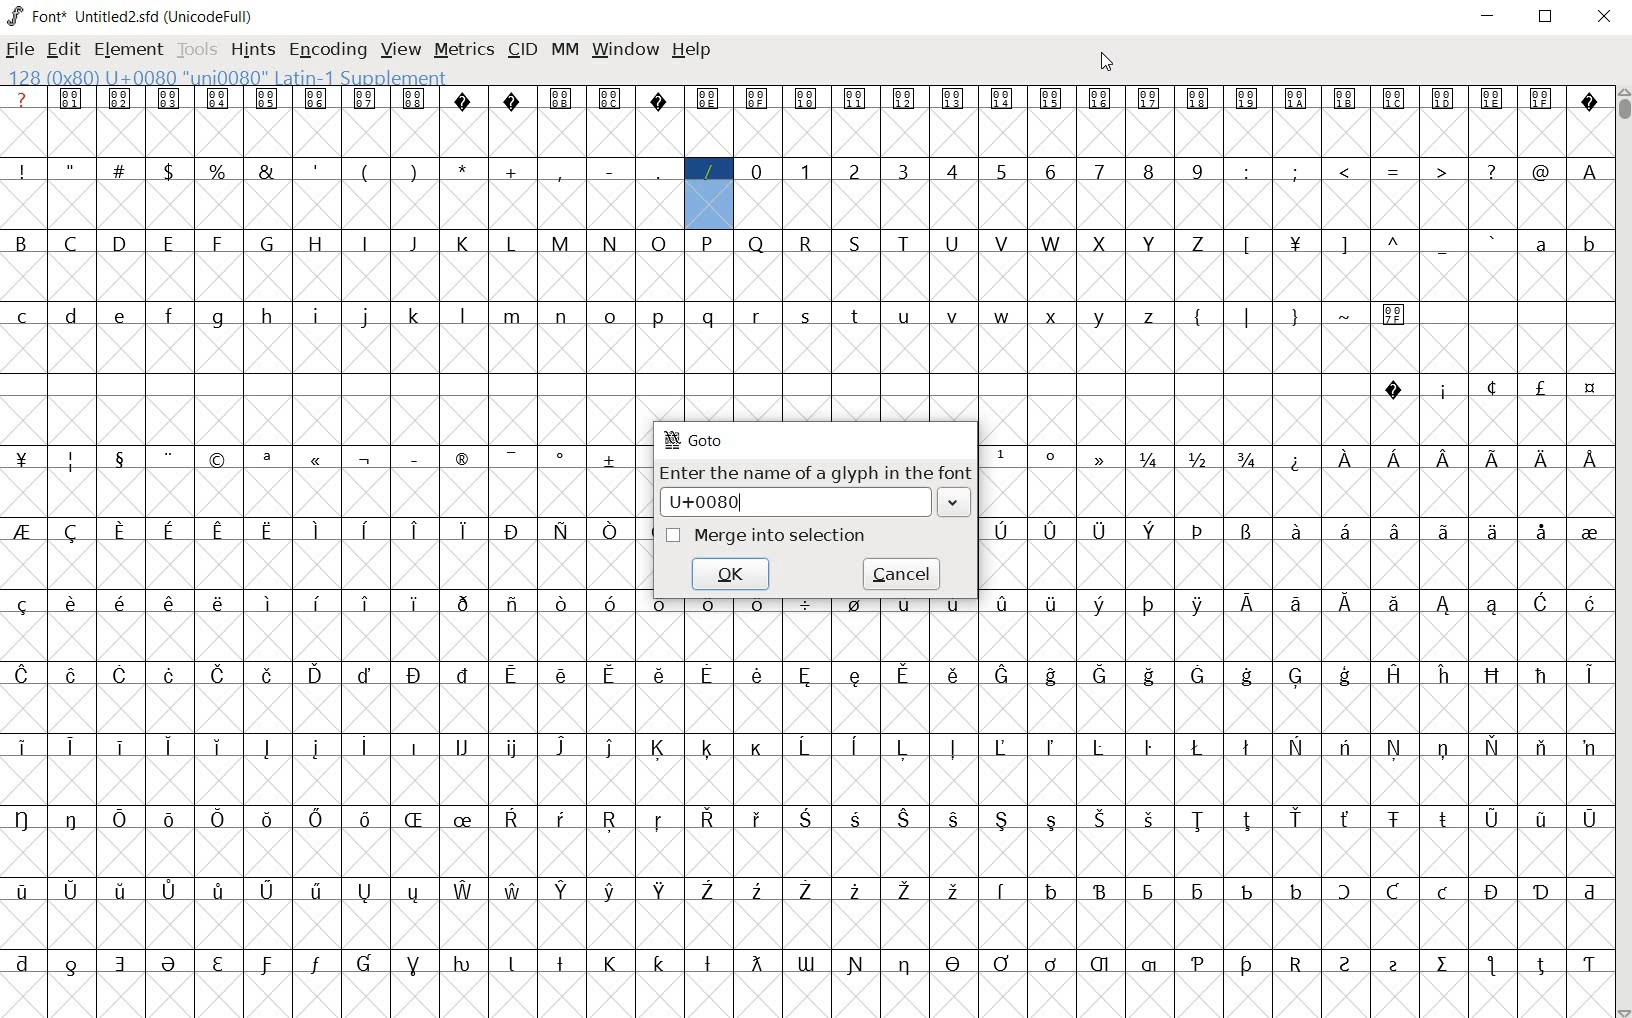 The image size is (1632, 1018). What do you see at coordinates (658, 821) in the screenshot?
I see `glyph` at bounding box center [658, 821].